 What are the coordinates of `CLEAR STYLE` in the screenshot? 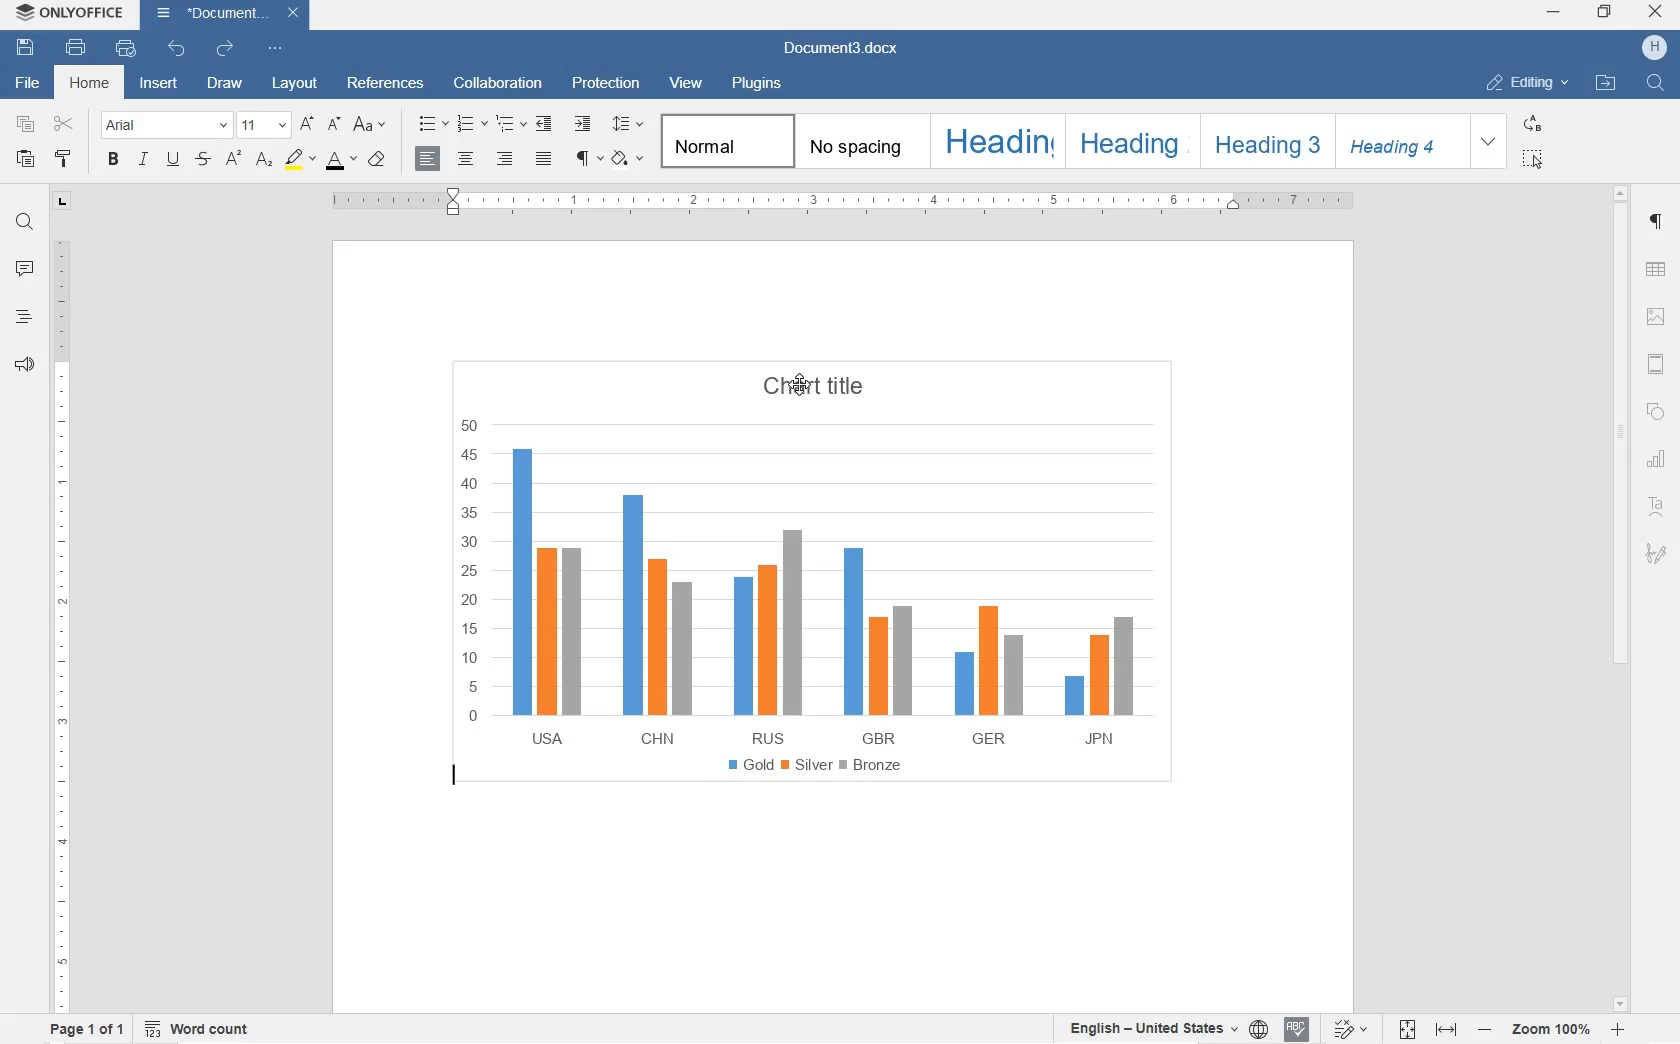 It's located at (377, 160).